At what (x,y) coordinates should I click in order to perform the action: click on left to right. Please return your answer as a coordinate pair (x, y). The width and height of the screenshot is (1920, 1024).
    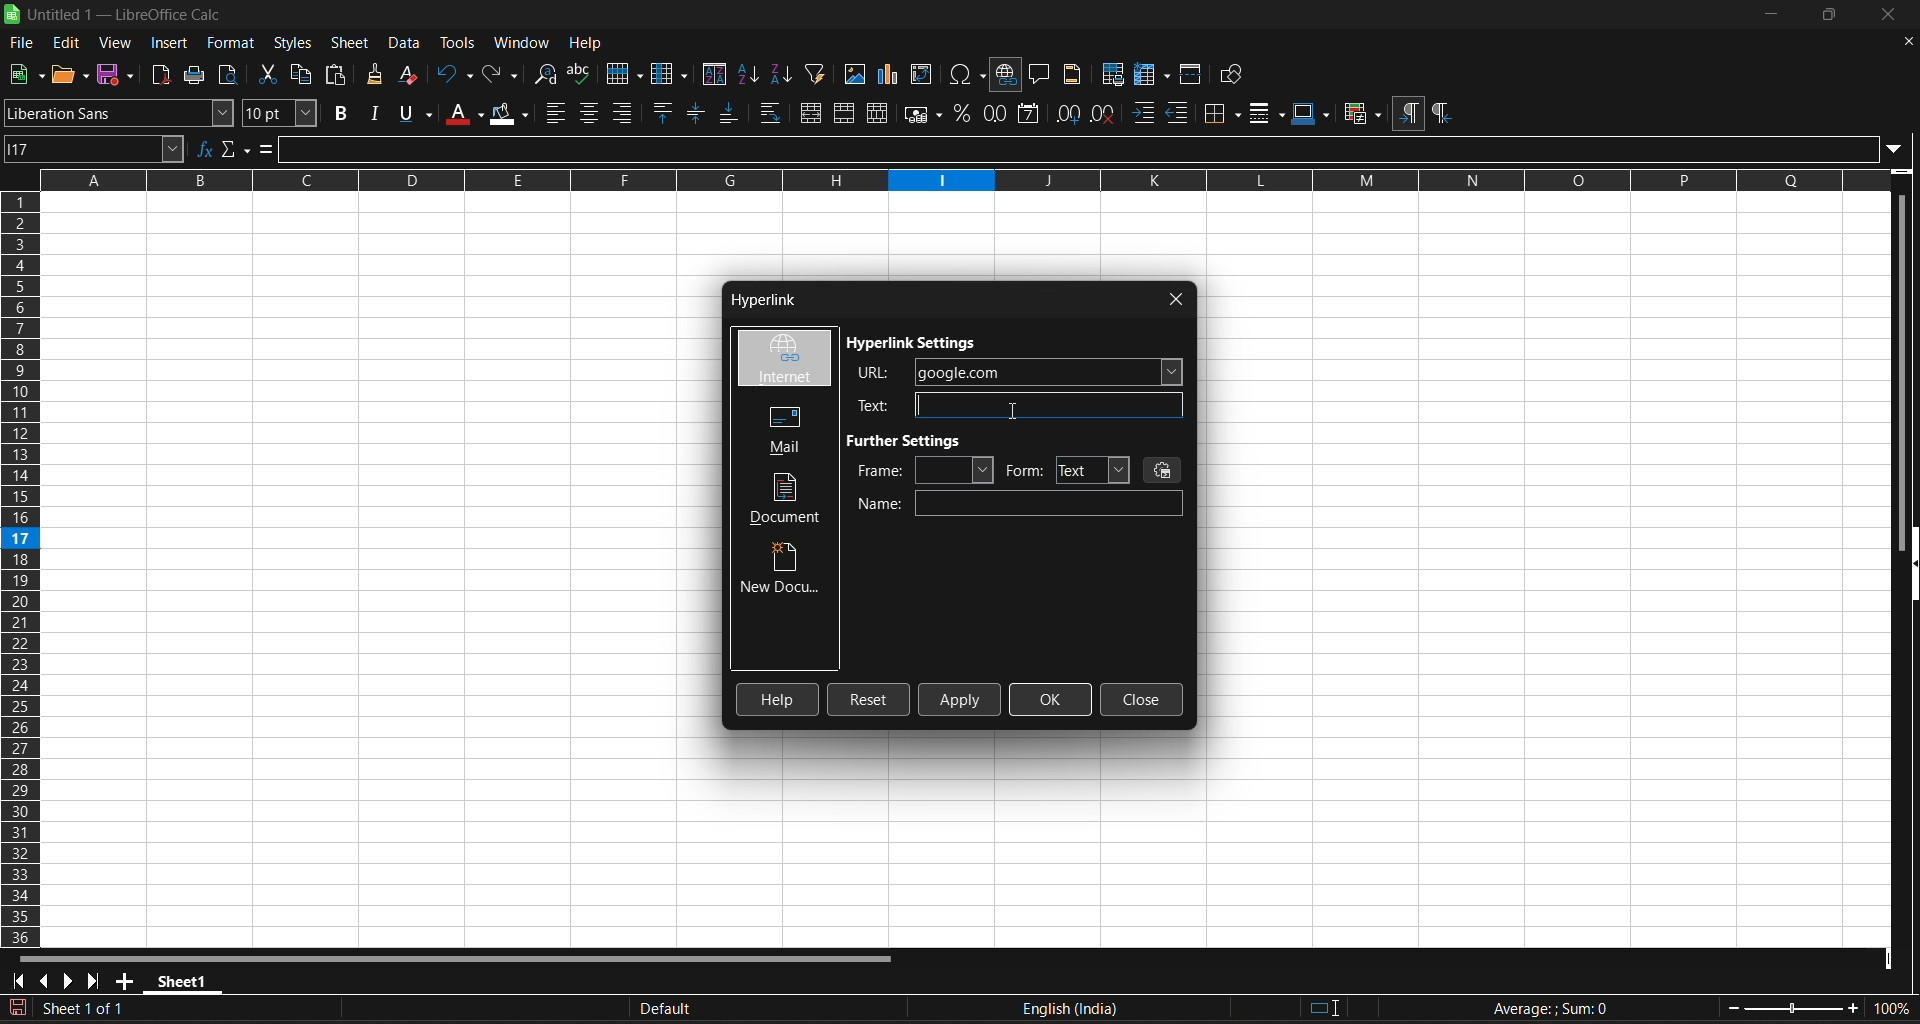
    Looking at the image, I should click on (1408, 112).